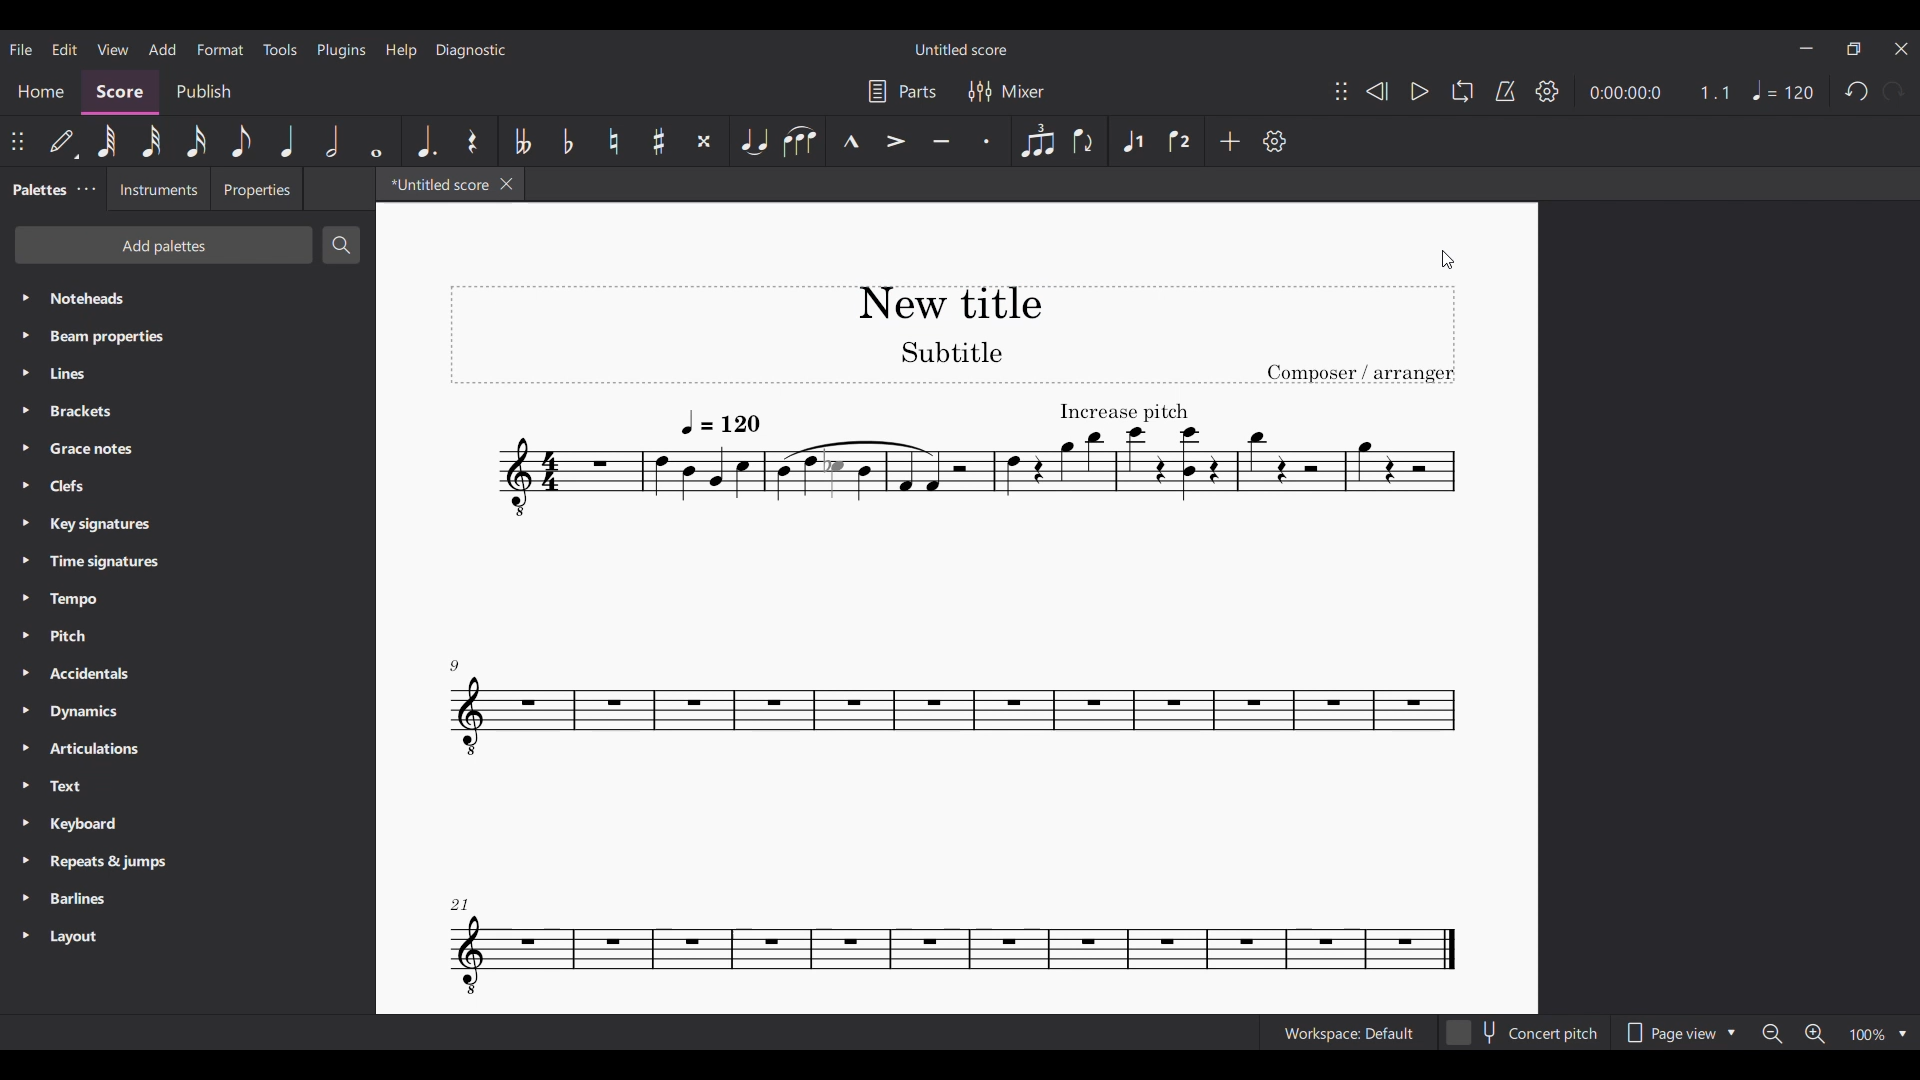 The width and height of the screenshot is (1920, 1080). What do you see at coordinates (1714, 92) in the screenshot?
I see `Current ratio` at bounding box center [1714, 92].